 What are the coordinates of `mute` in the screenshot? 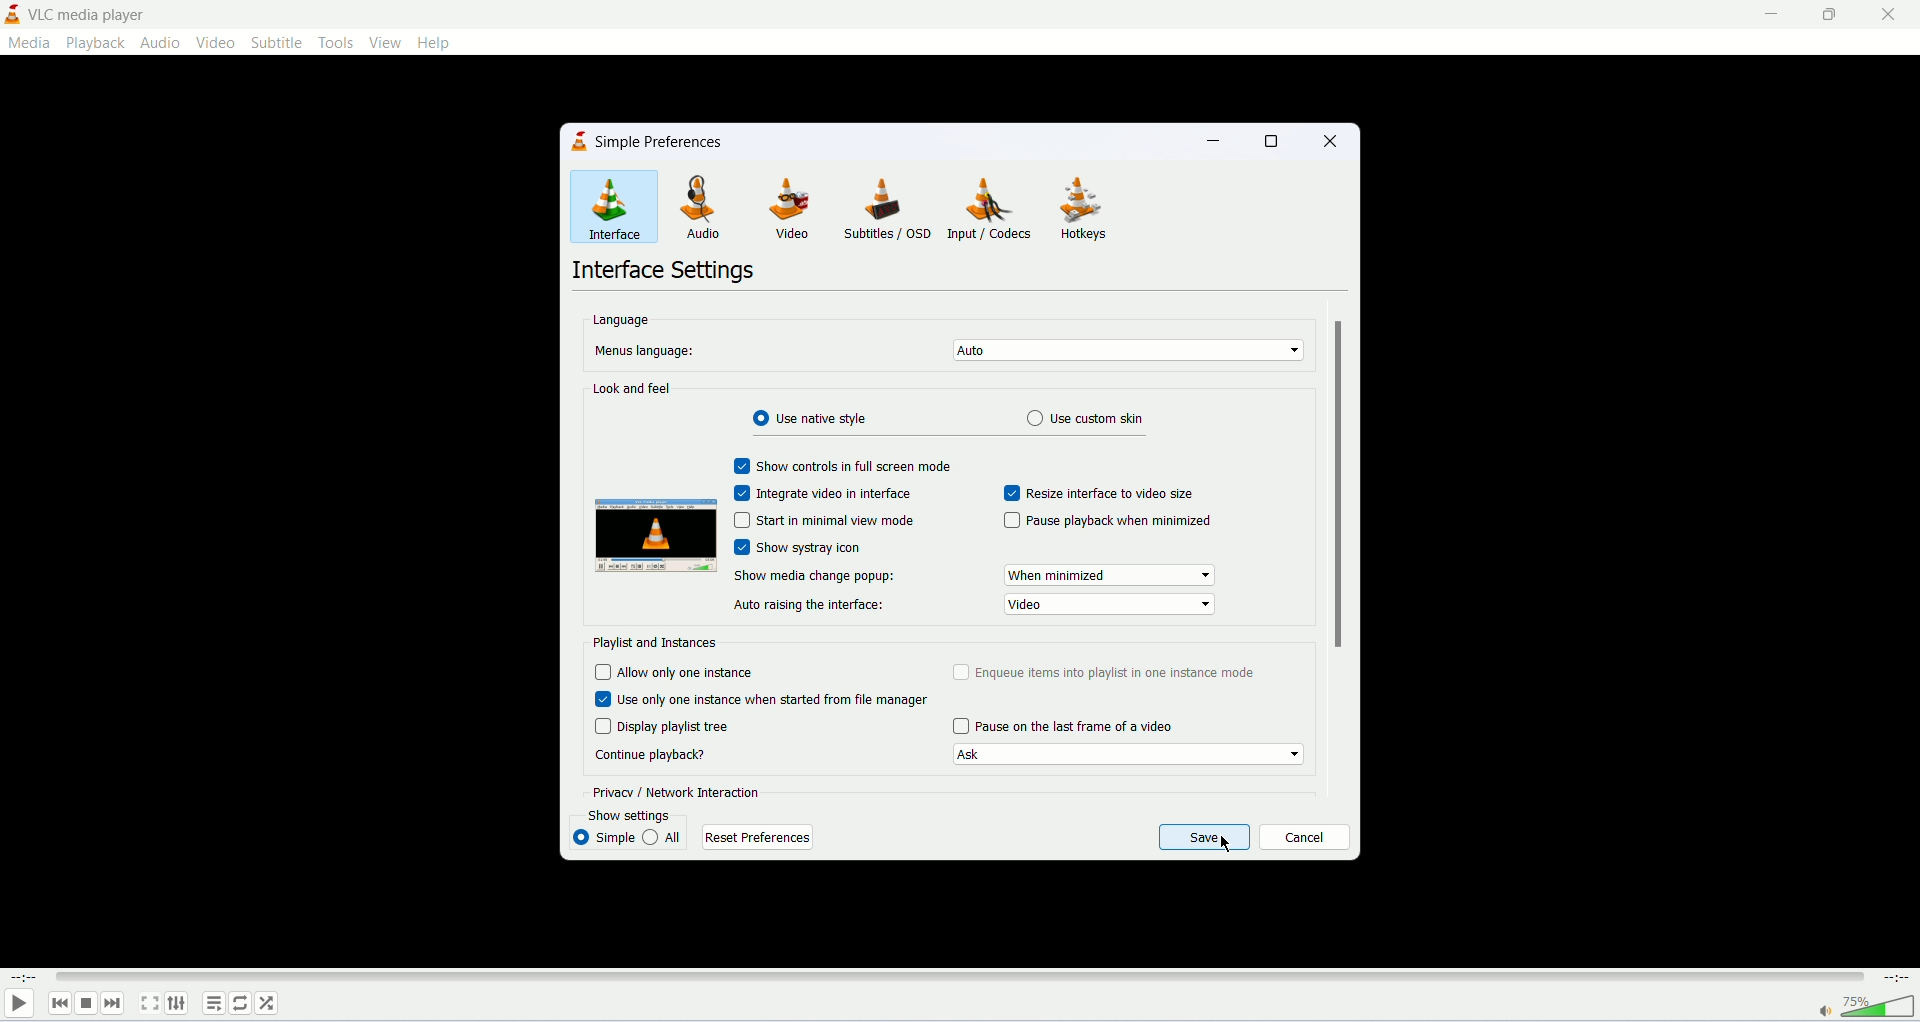 It's located at (1827, 1012).